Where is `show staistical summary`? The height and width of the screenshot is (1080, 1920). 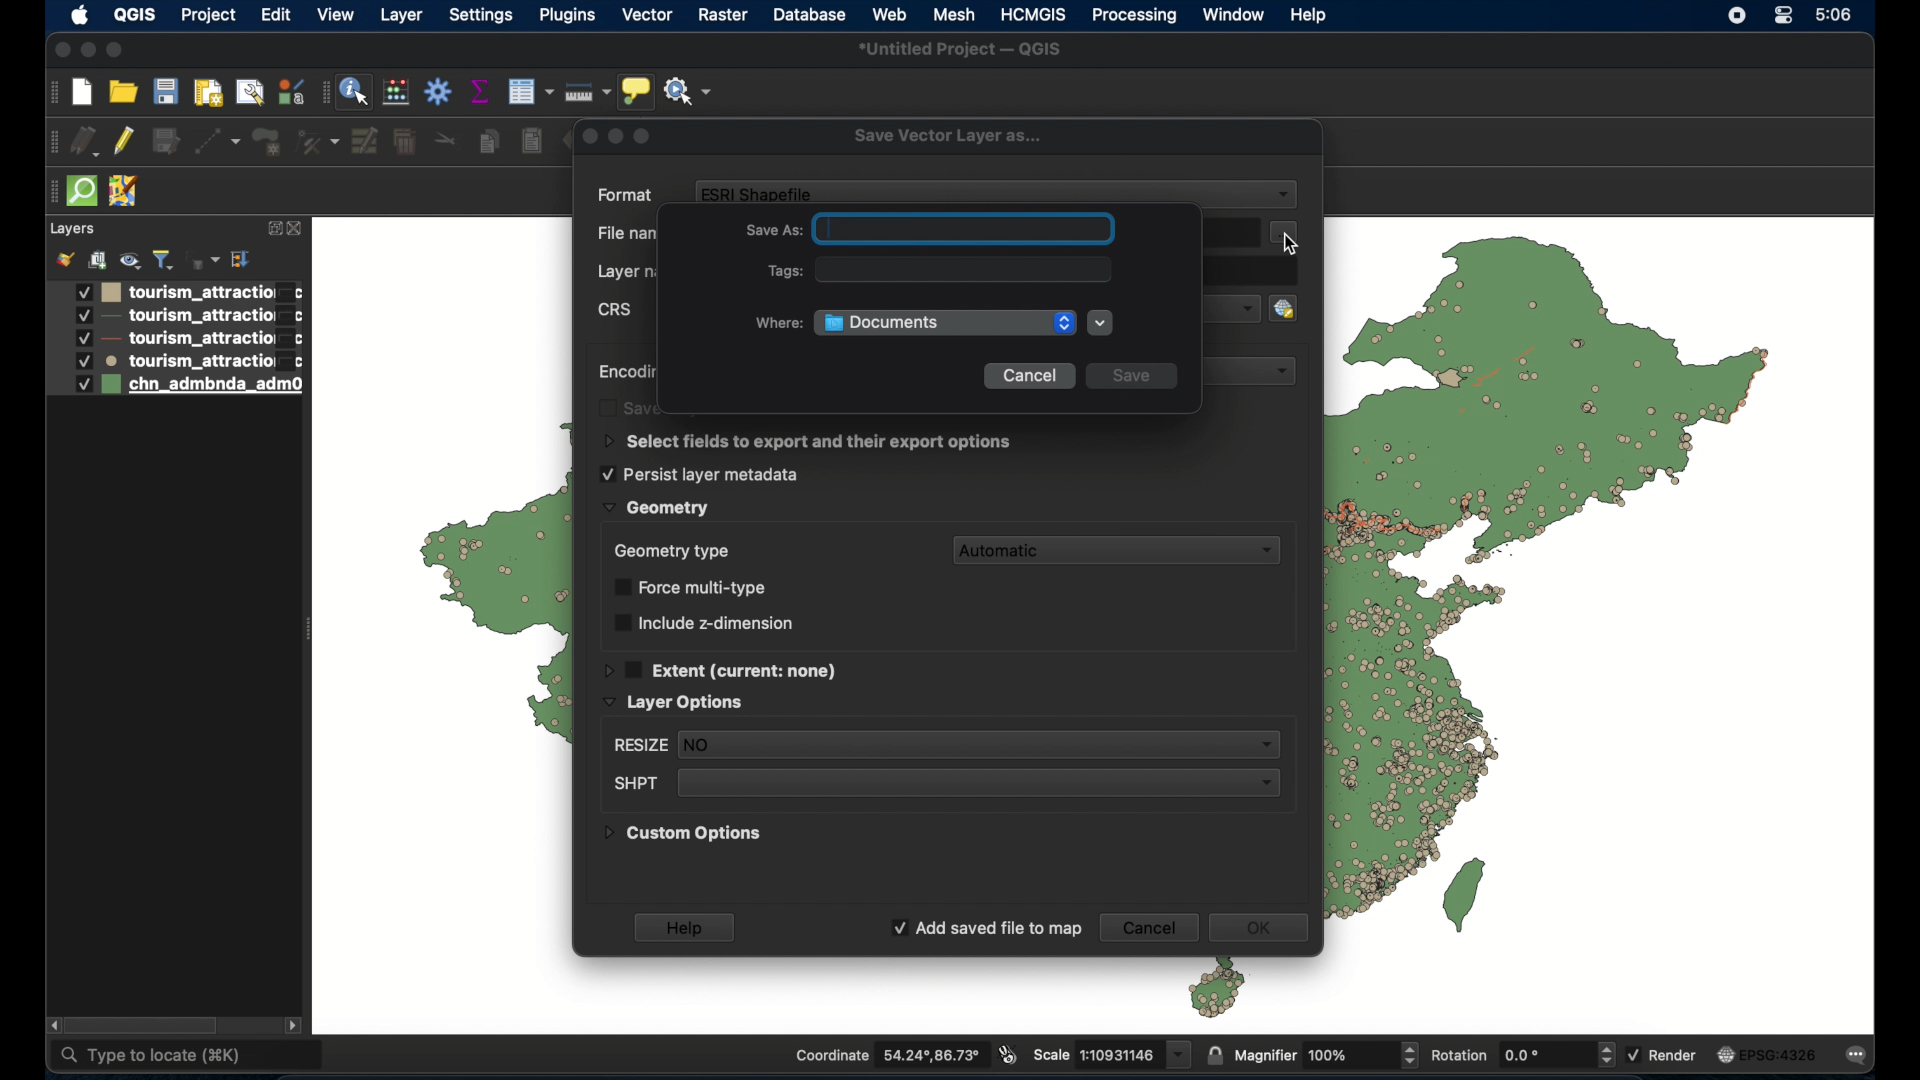 show staistical summary is located at coordinates (480, 91).